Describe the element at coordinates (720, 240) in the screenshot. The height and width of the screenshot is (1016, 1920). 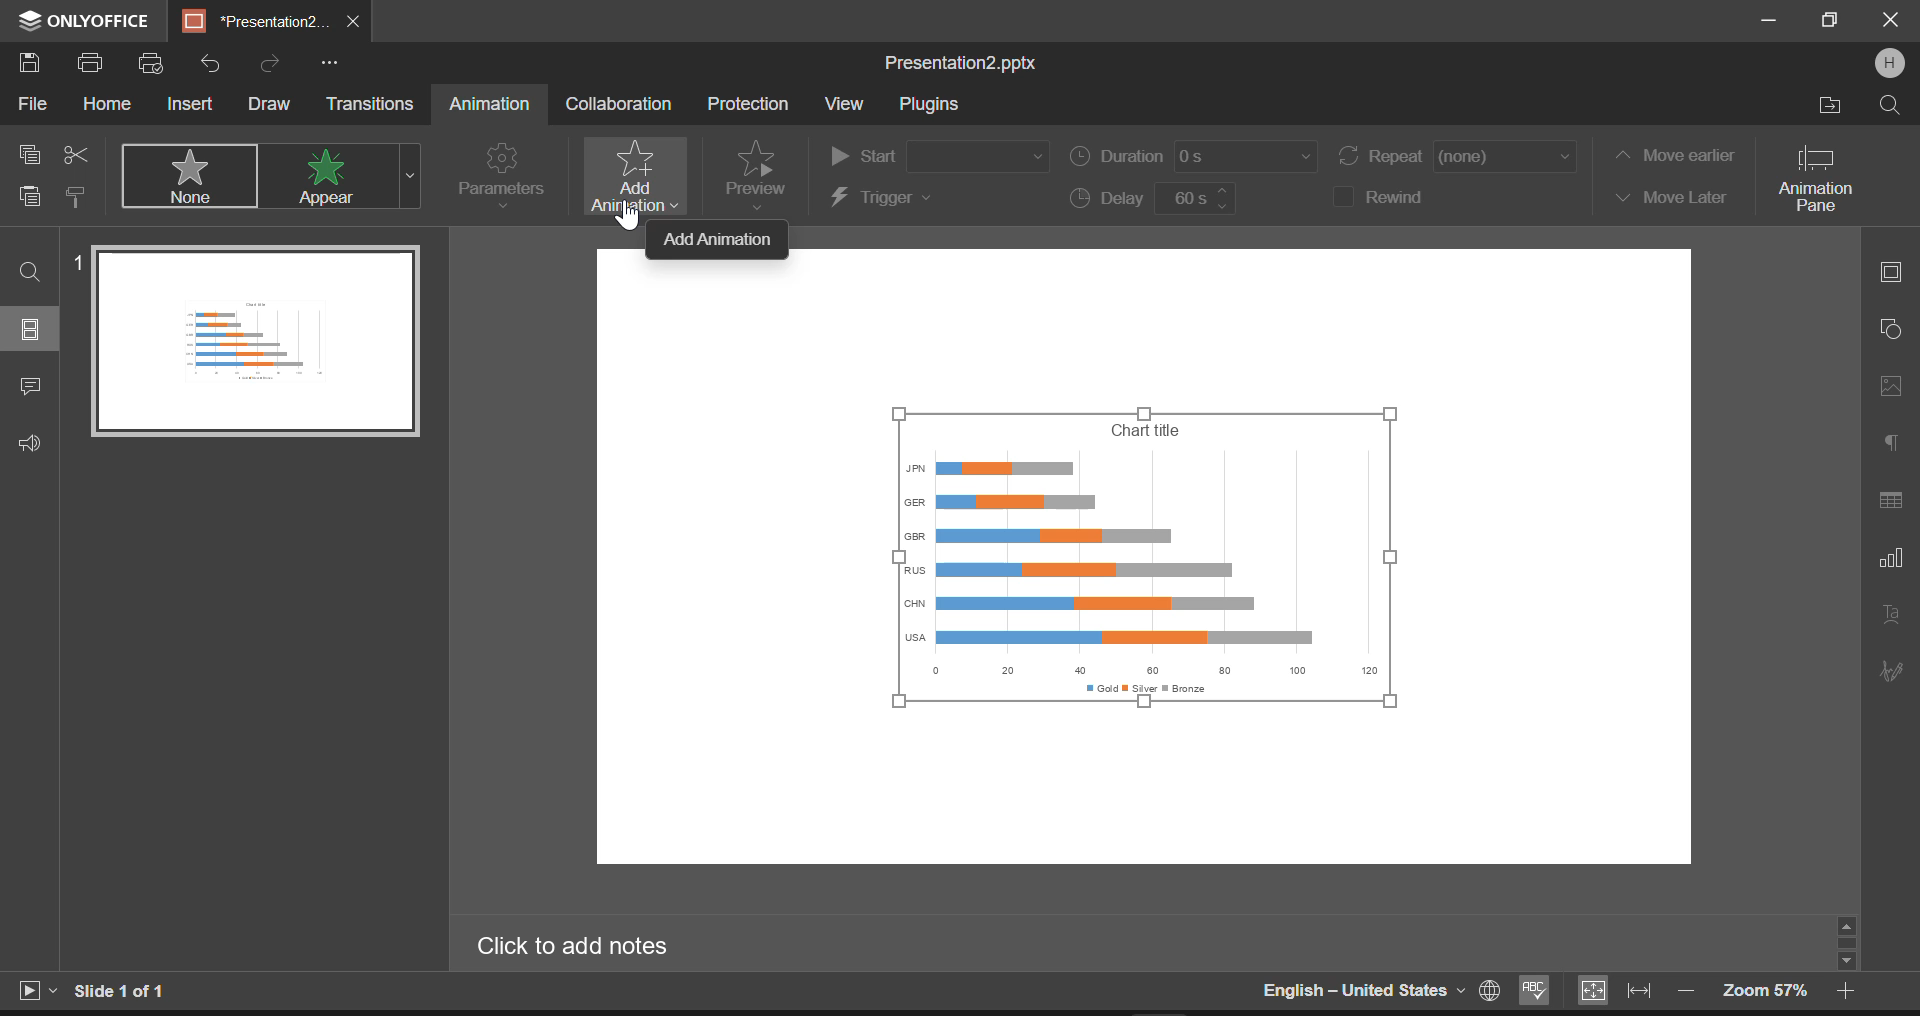
I see `Add Animation` at that location.